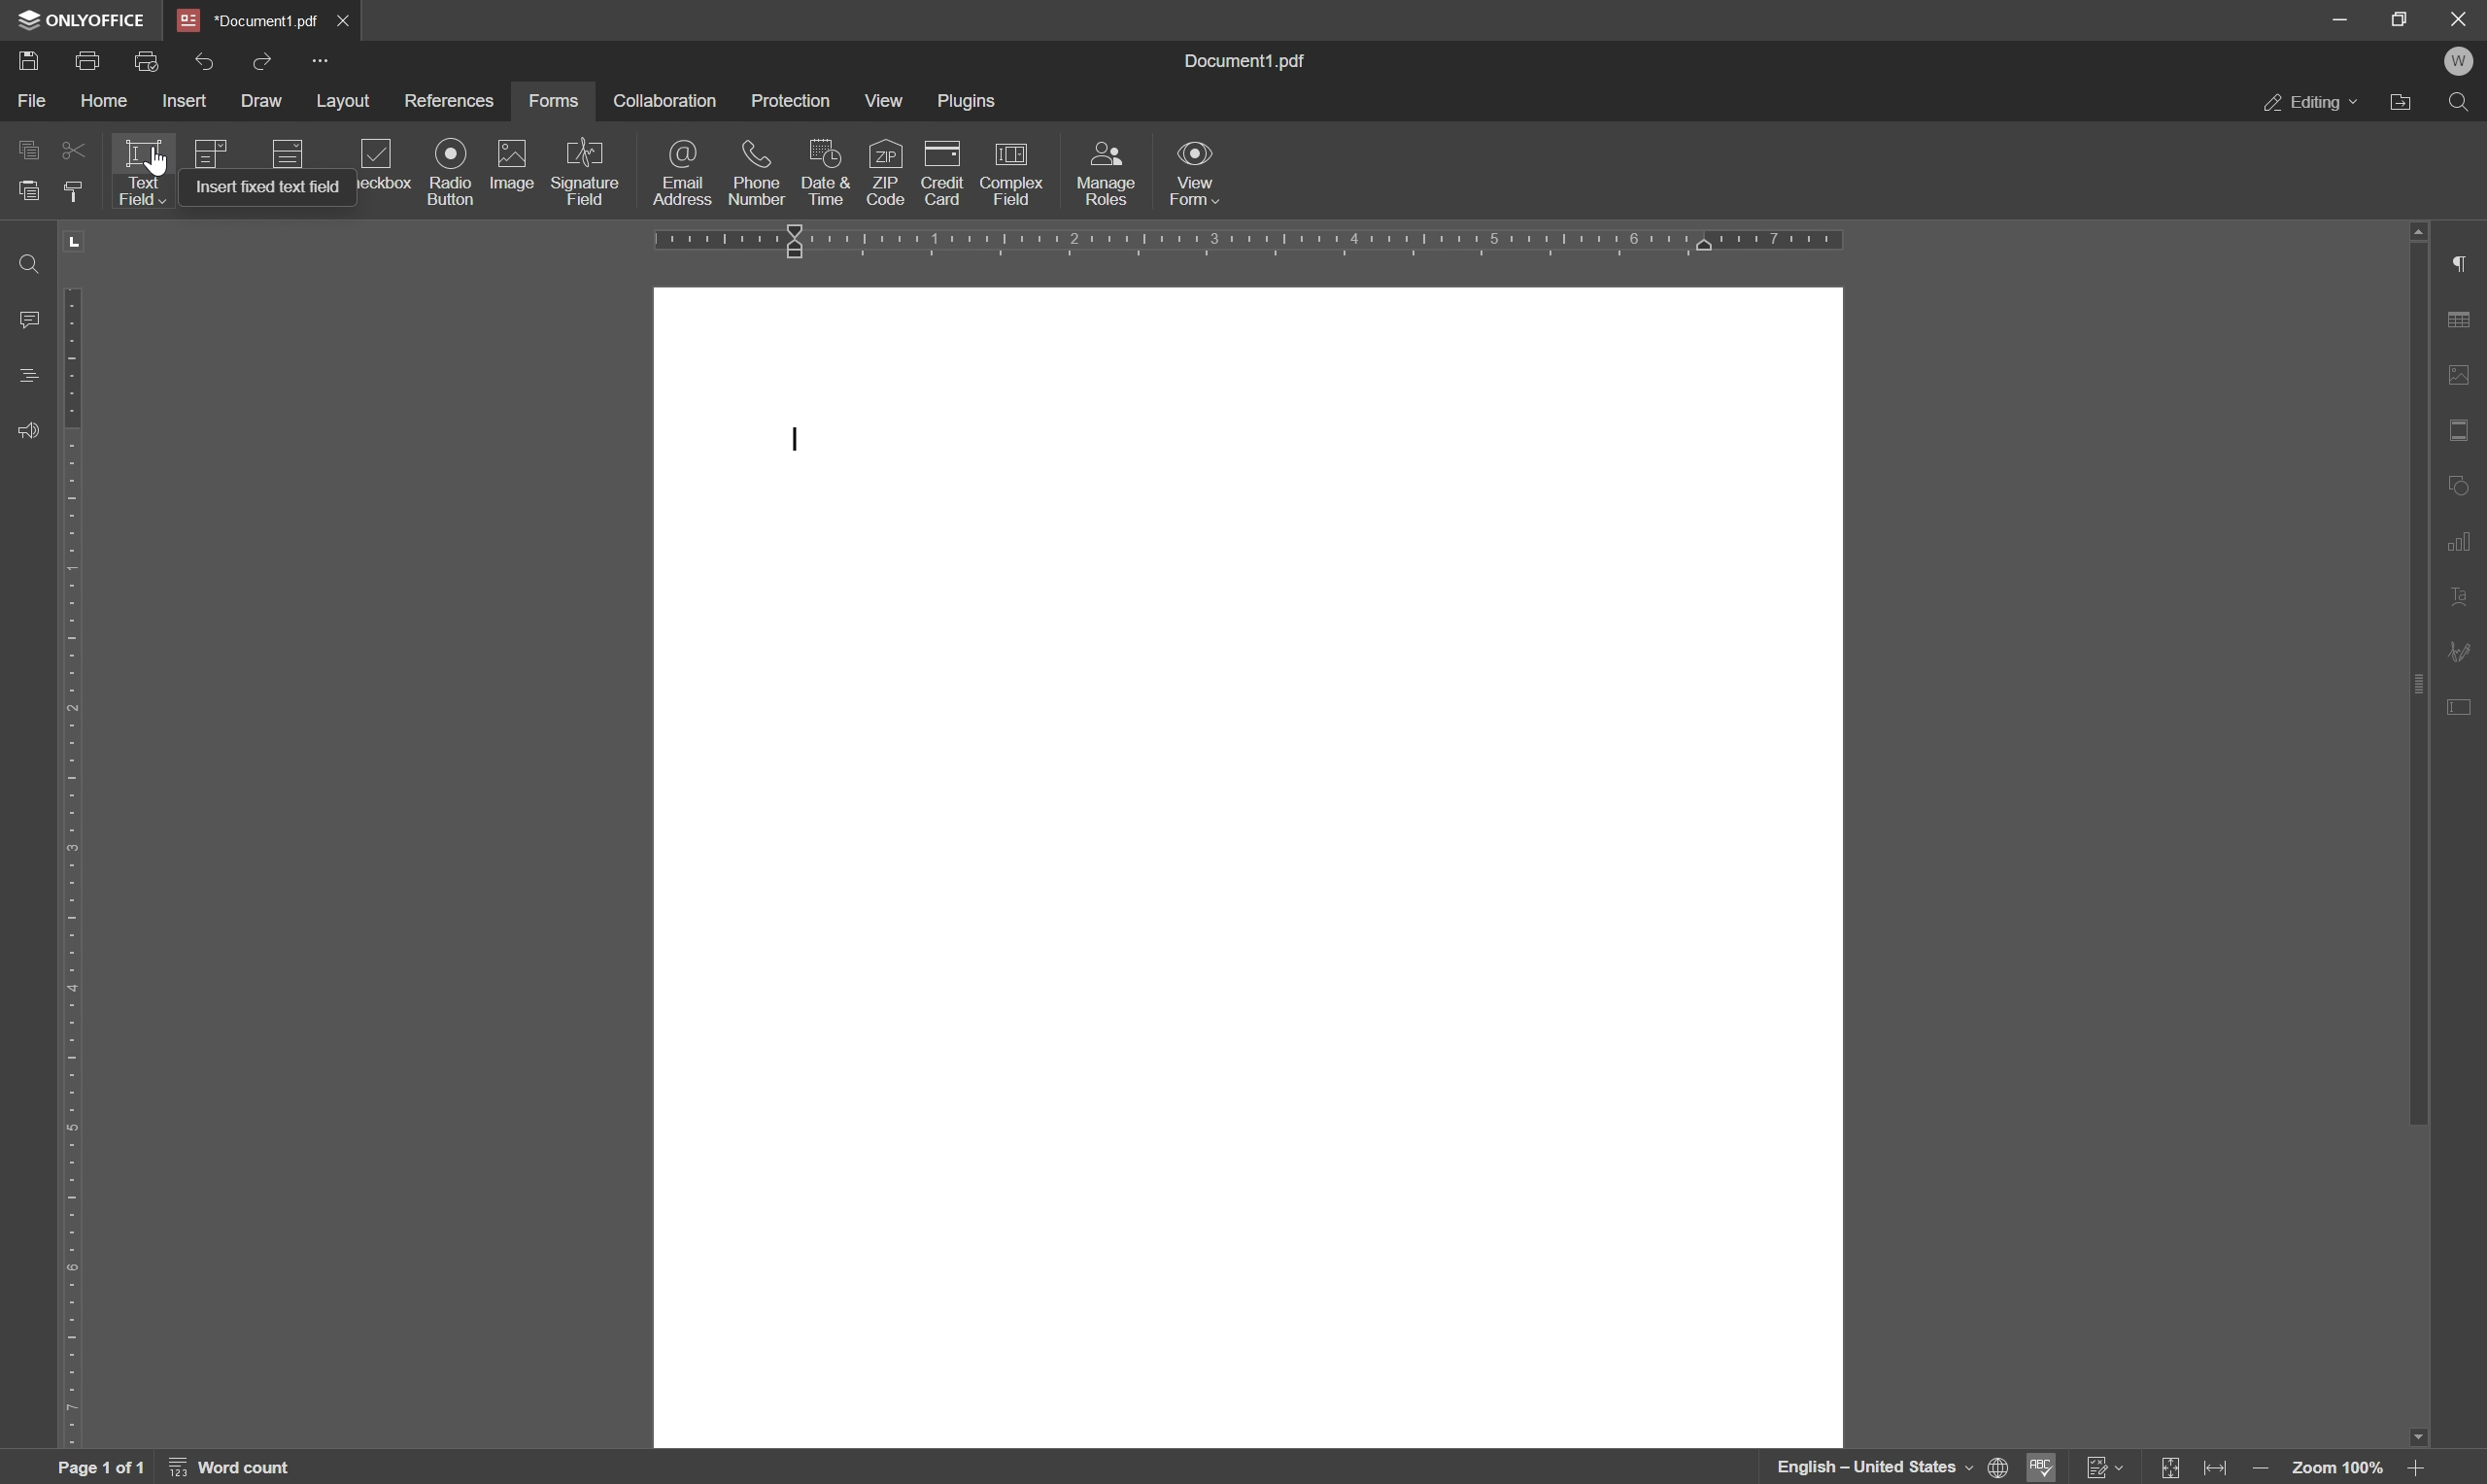  What do you see at coordinates (450, 100) in the screenshot?
I see `references` at bounding box center [450, 100].